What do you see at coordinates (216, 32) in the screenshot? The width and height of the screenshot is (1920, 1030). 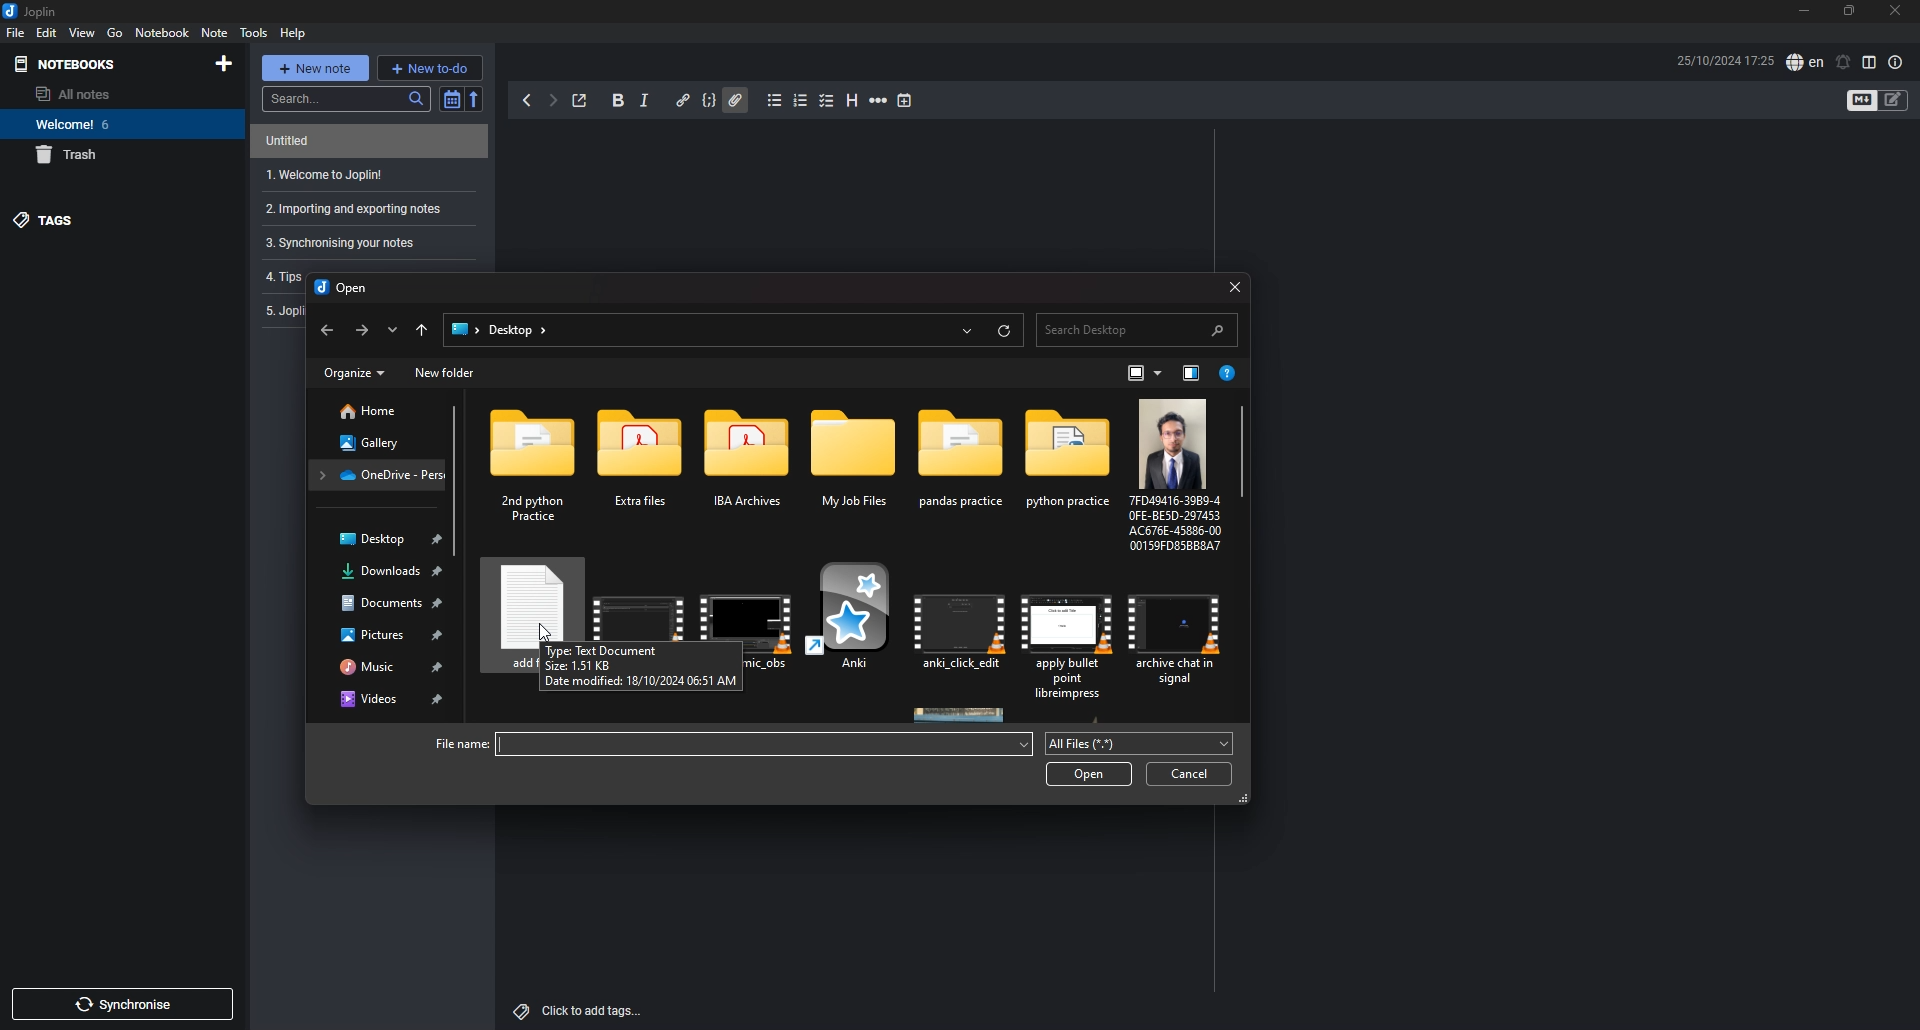 I see `note` at bounding box center [216, 32].